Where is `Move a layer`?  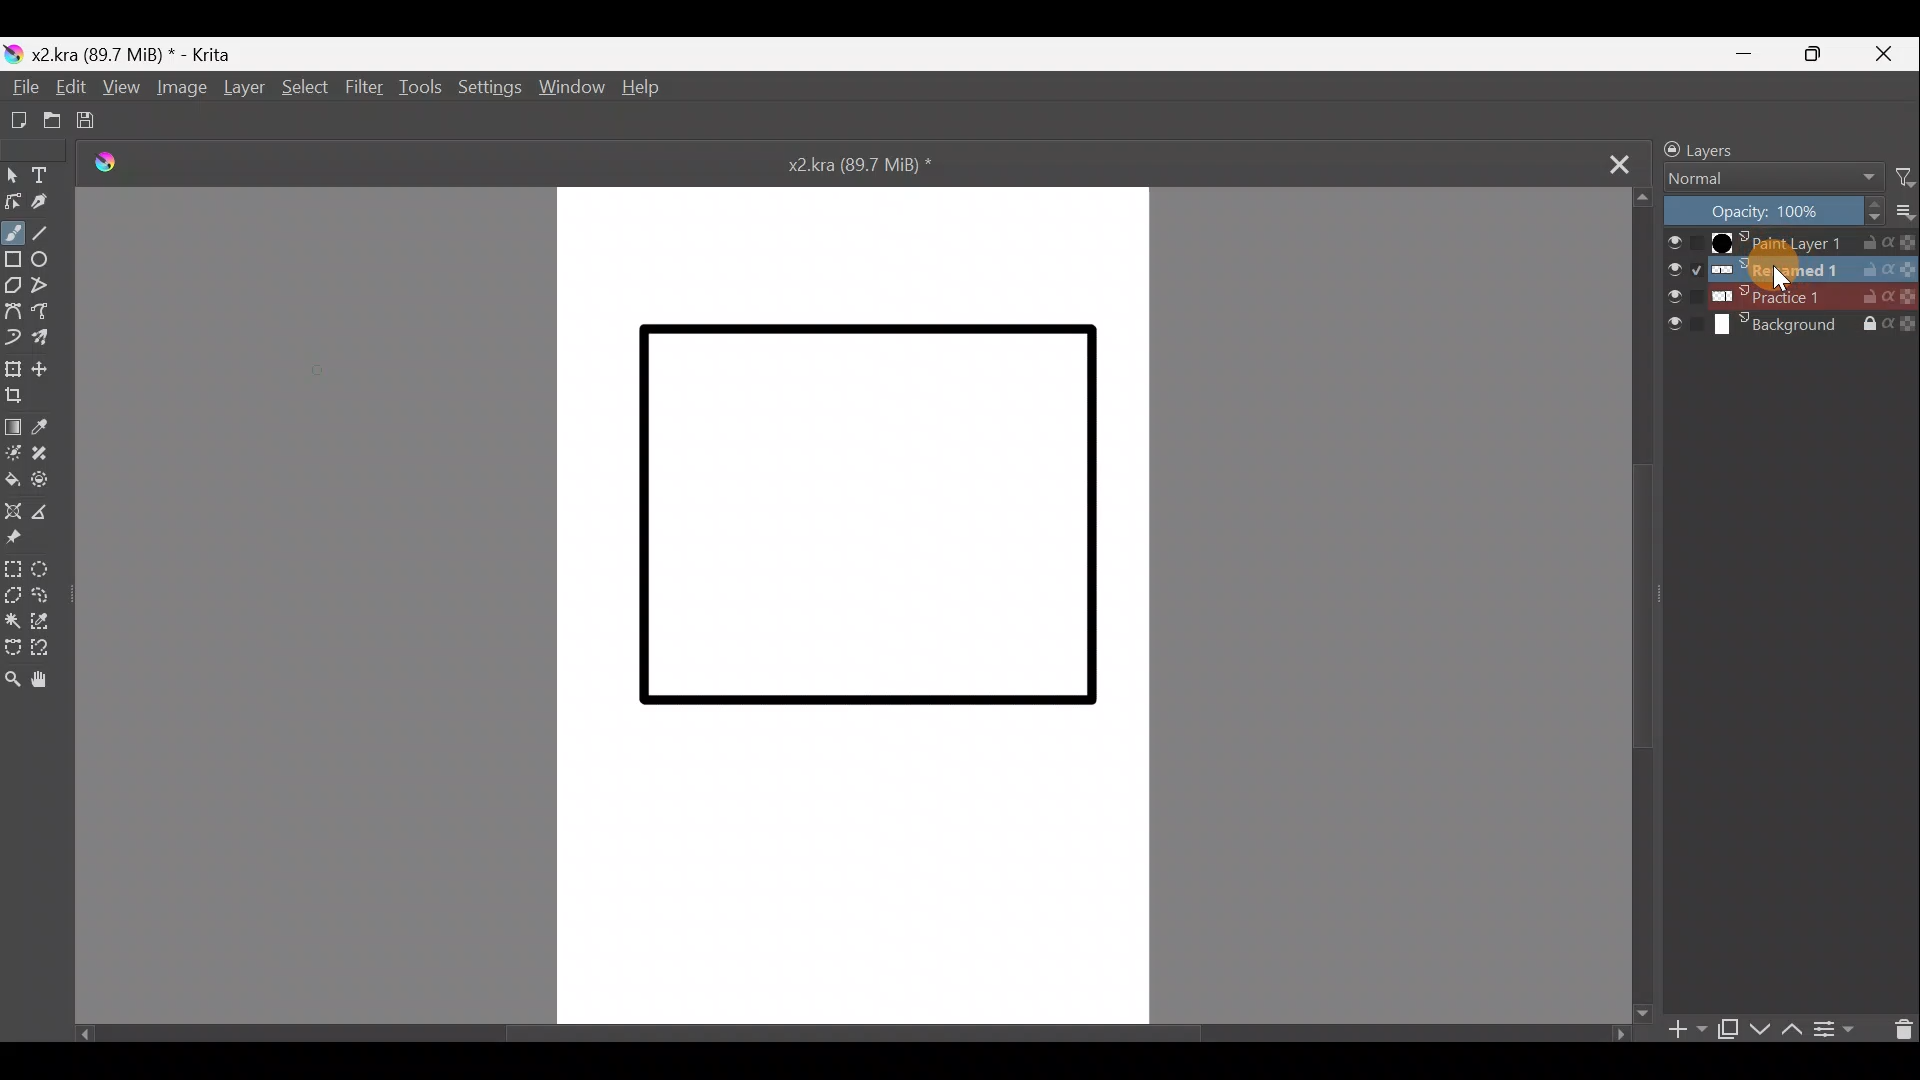 Move a layer is located at coordinates (46, 367).